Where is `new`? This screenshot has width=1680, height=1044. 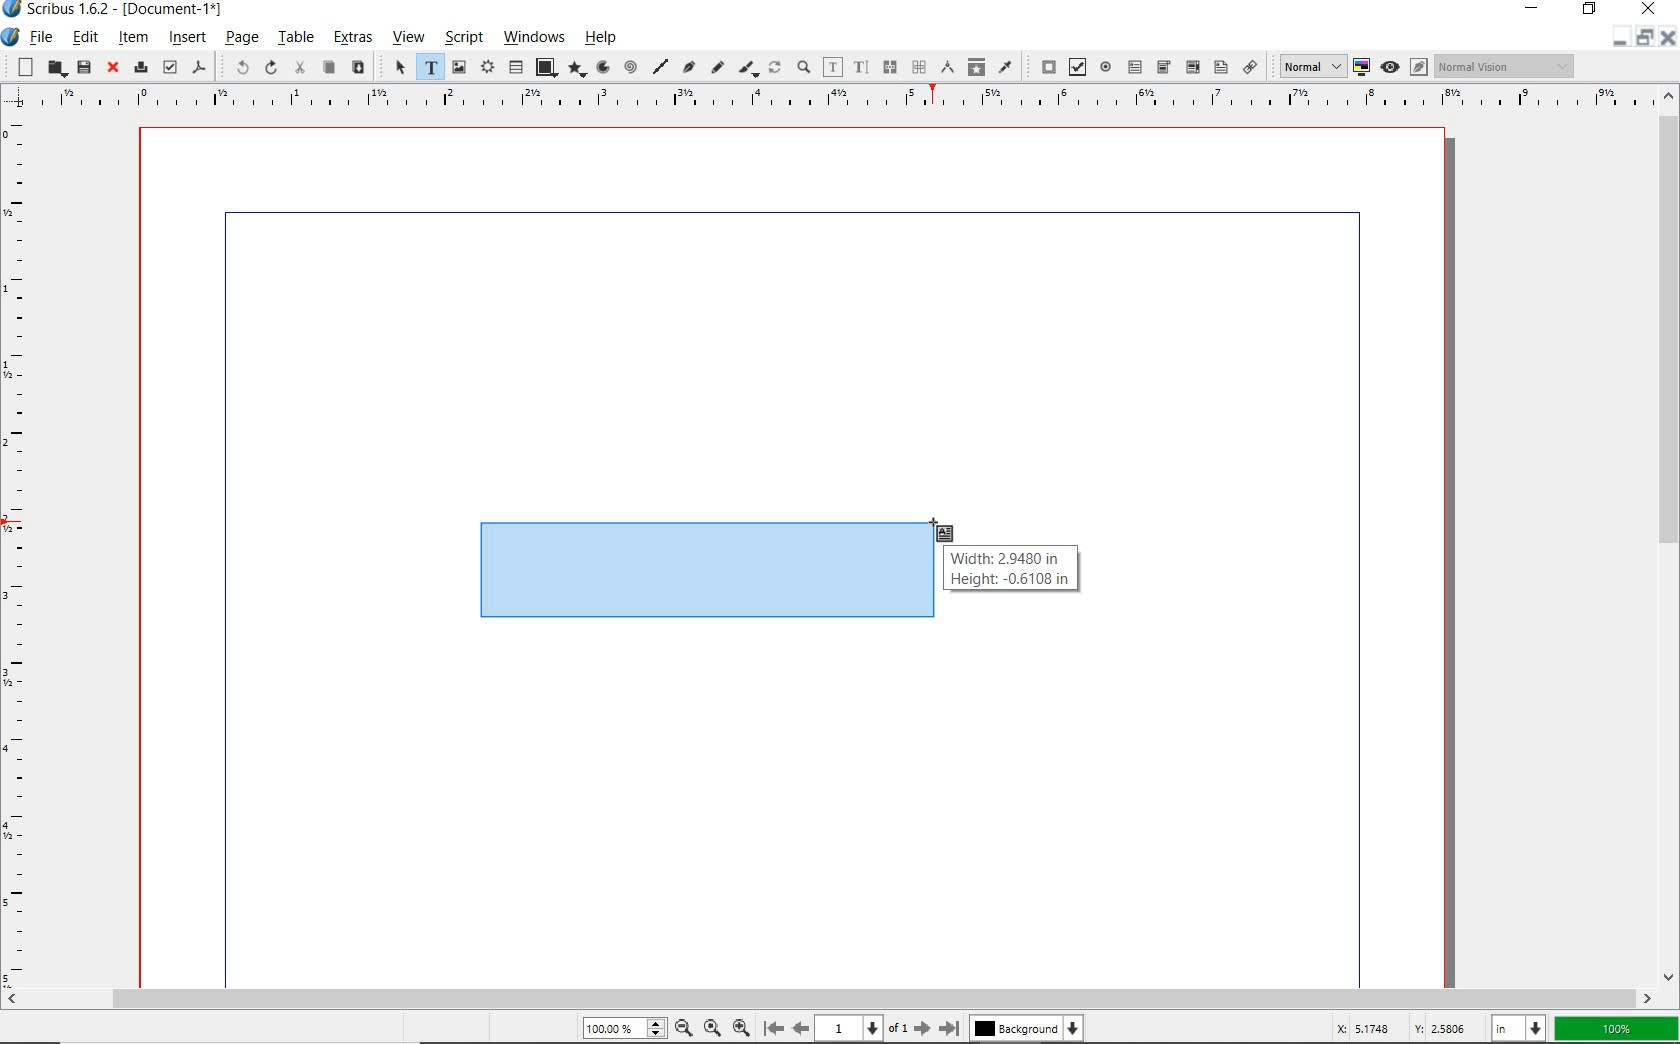 new is located at coordinates (21, 66).